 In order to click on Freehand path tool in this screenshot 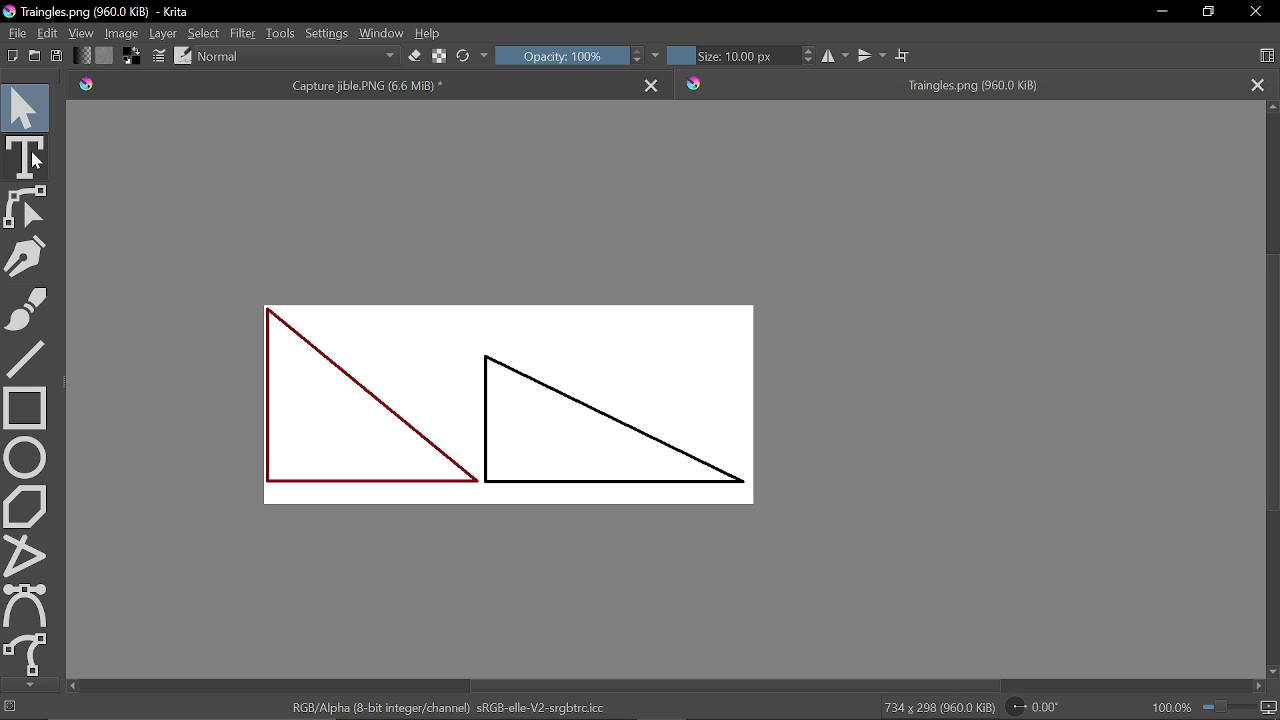, I will do `click(27, 655)`.